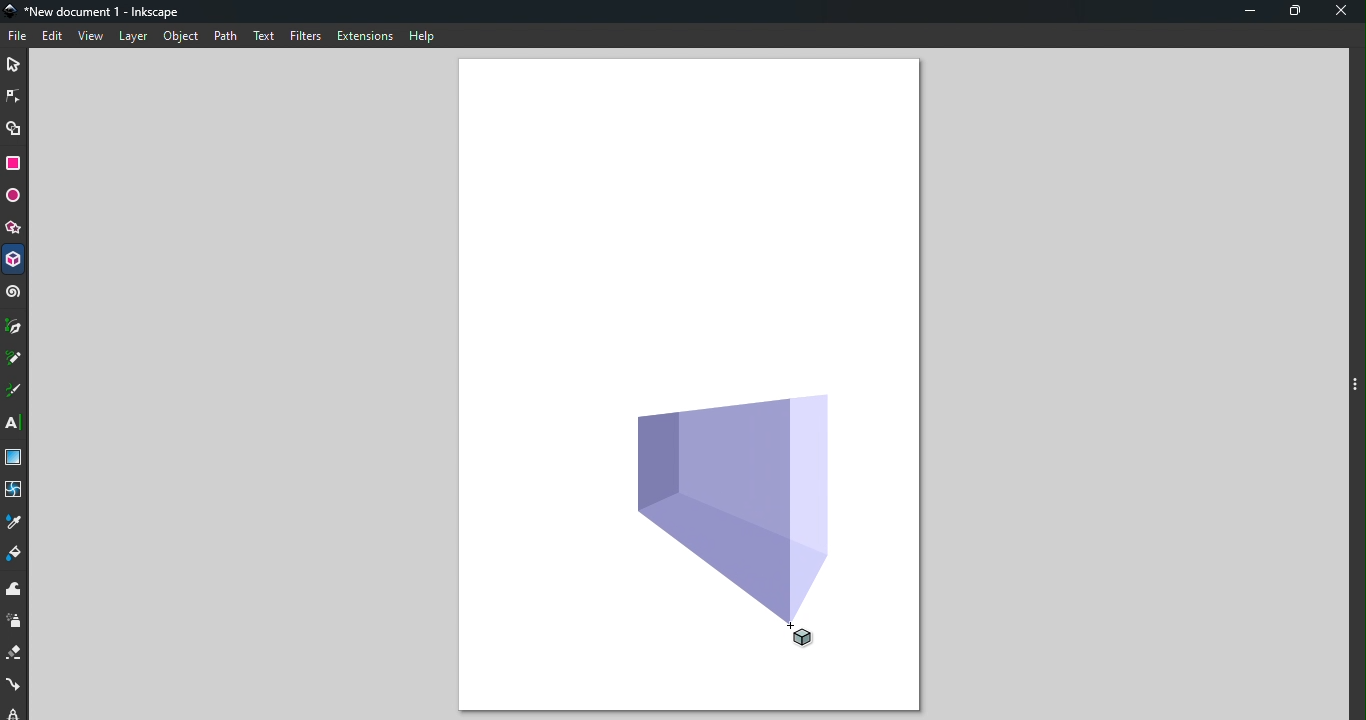 This screenshot has width=1366, height=720. What do you see at coordinates (16, 64) in the screenshot?
I see `Selector tool` at bounding box center [16, 64].